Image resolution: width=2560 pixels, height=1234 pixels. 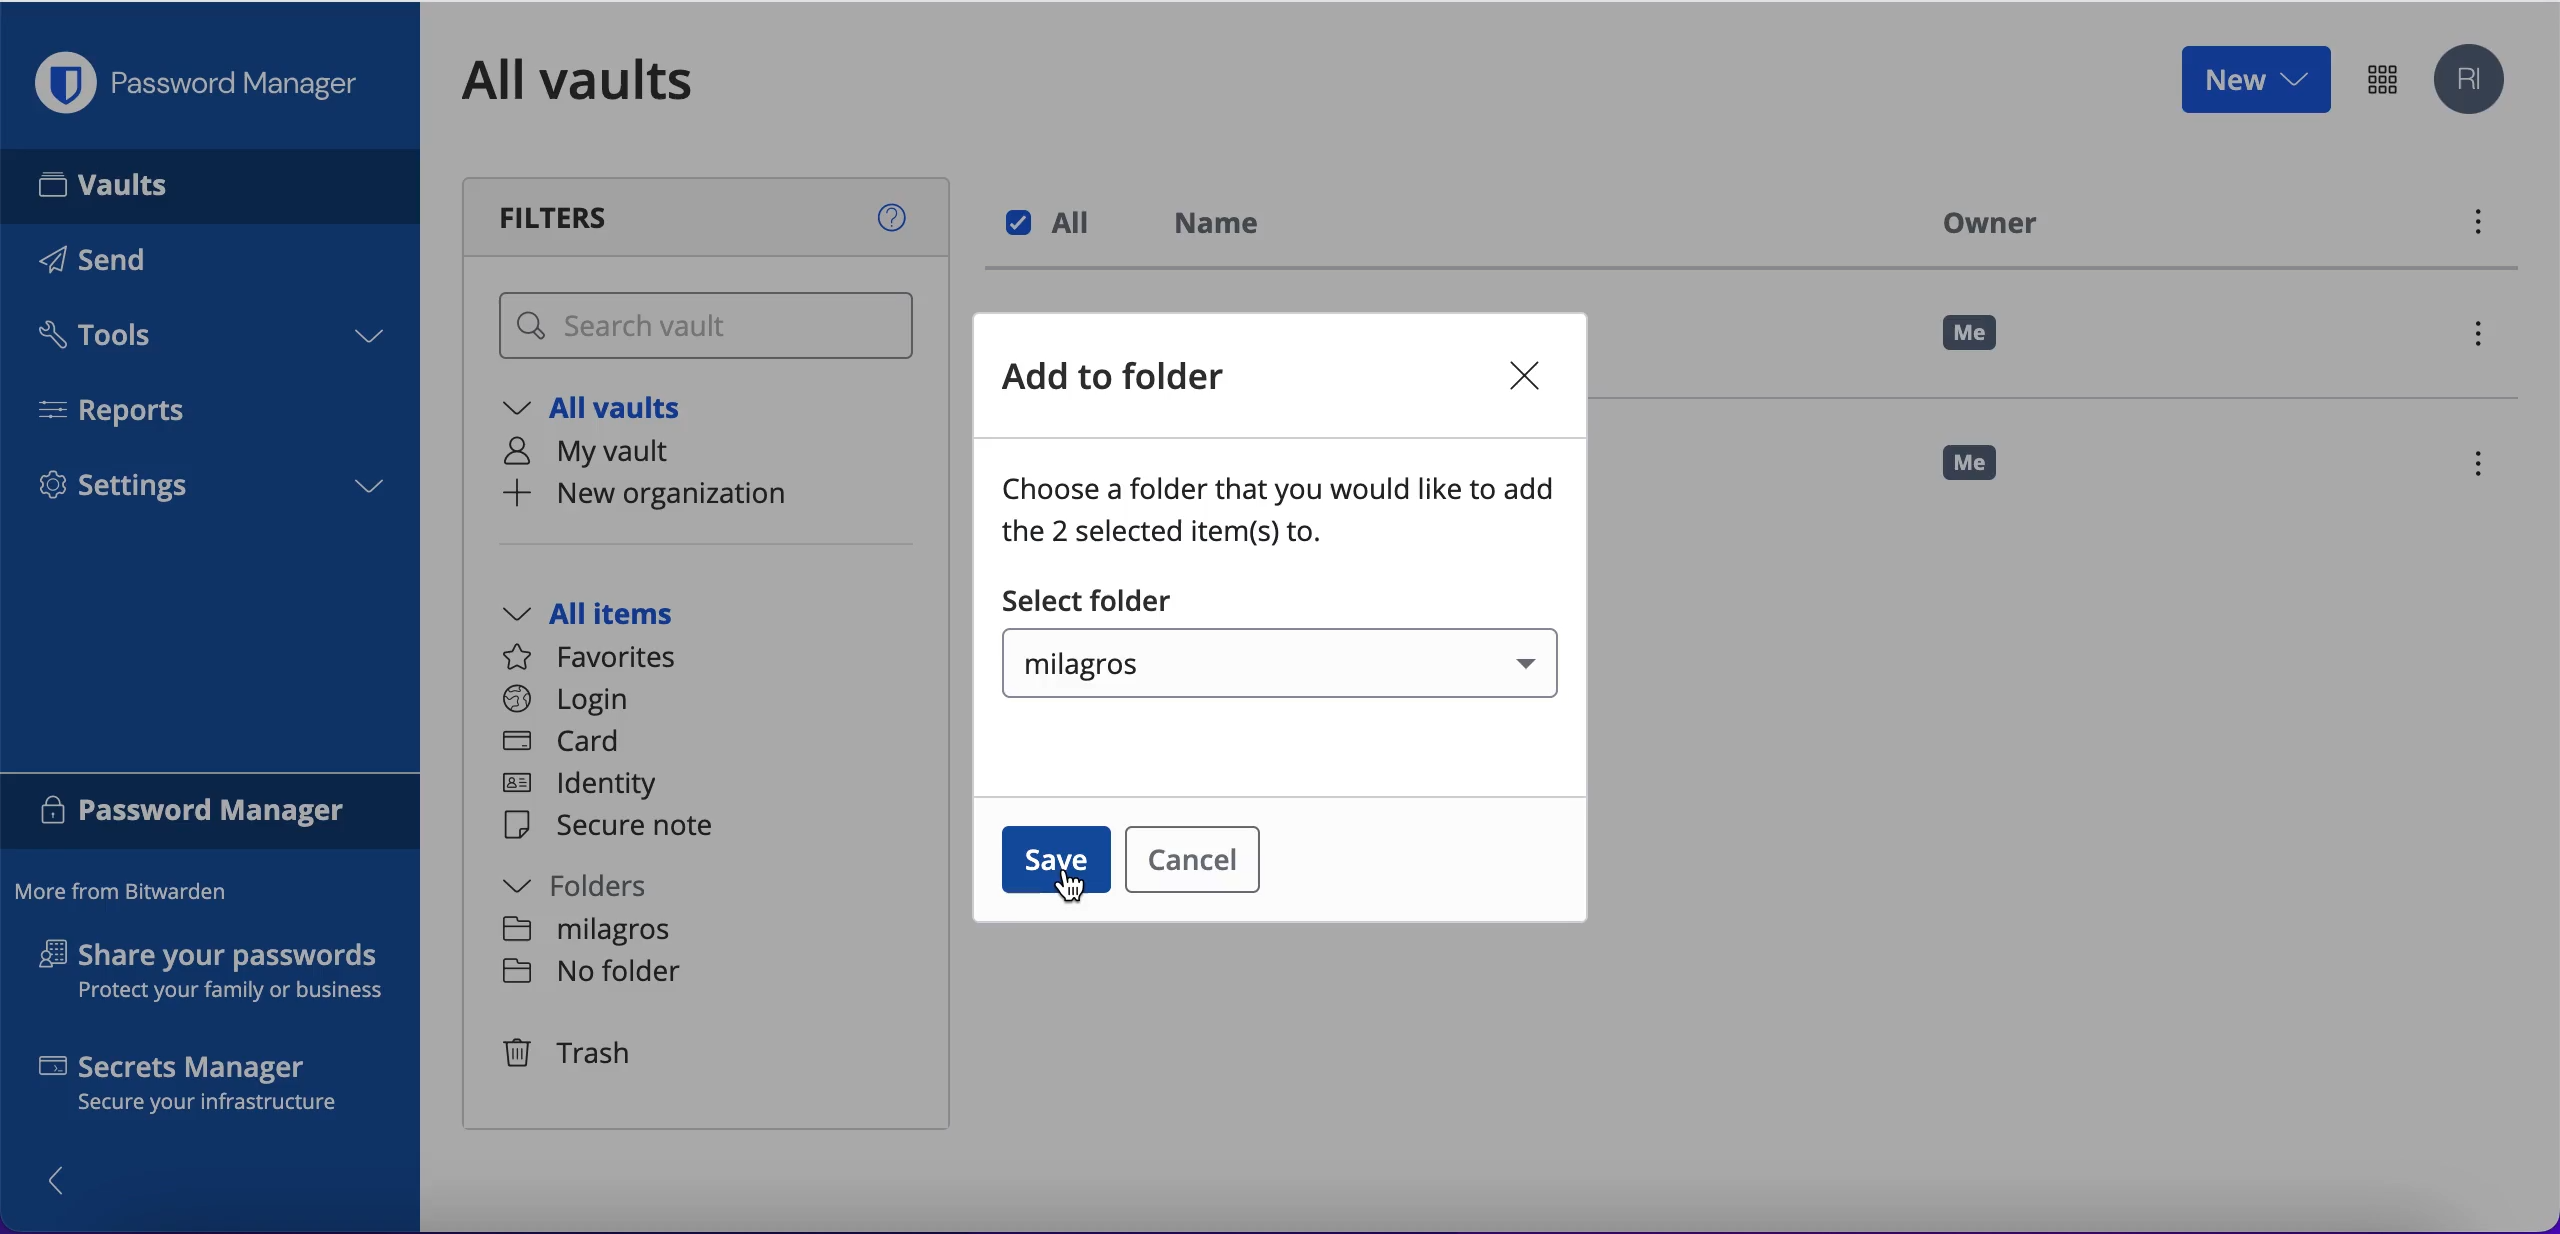 I want to click on folders, so click(x=597, y=886).